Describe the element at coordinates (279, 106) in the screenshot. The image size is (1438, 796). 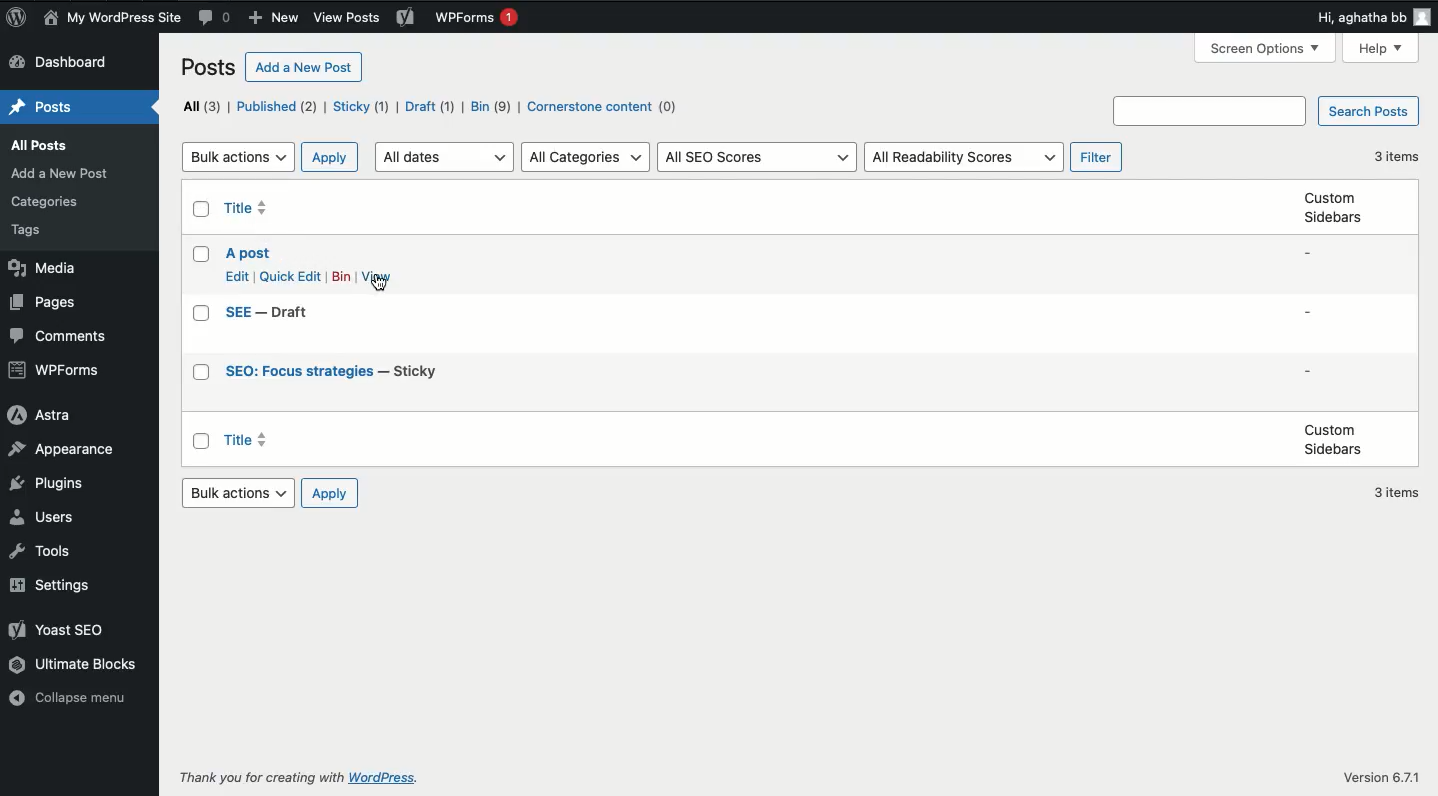
I see `Published` at that location.